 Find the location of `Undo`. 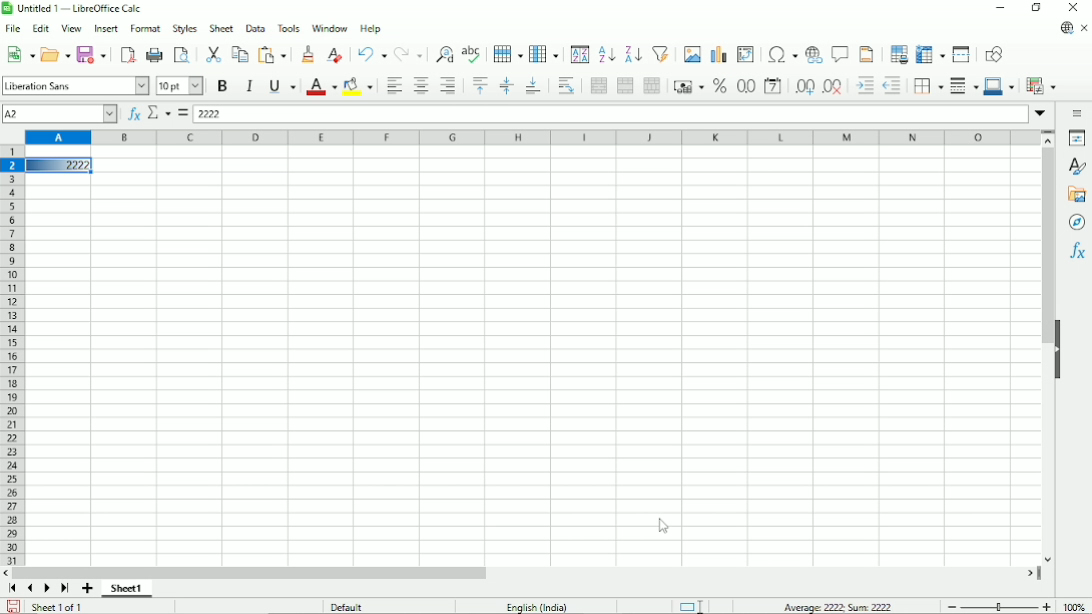

Undo is located at coordinates (371, 53).